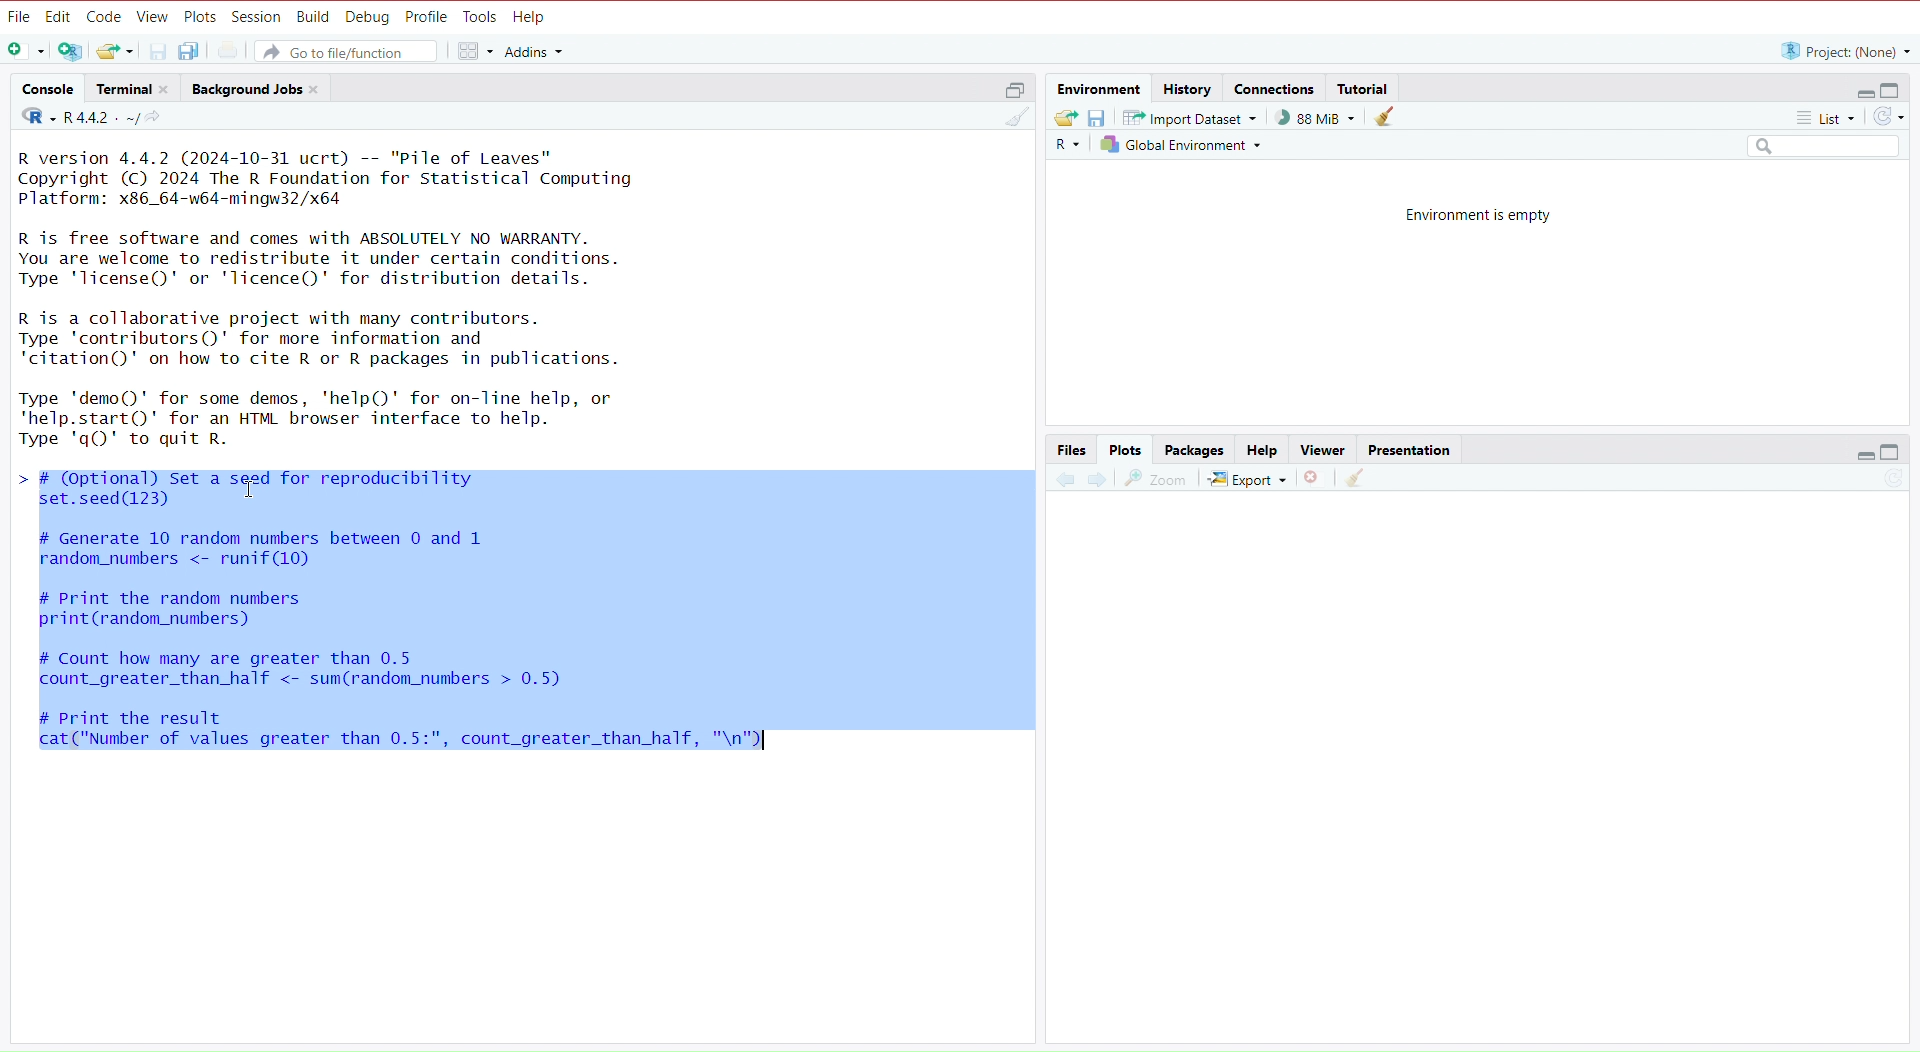 The width and height of the screenshot is (1920, 1052). I want to click on “R project: (None) ~, so click(1846, 48).